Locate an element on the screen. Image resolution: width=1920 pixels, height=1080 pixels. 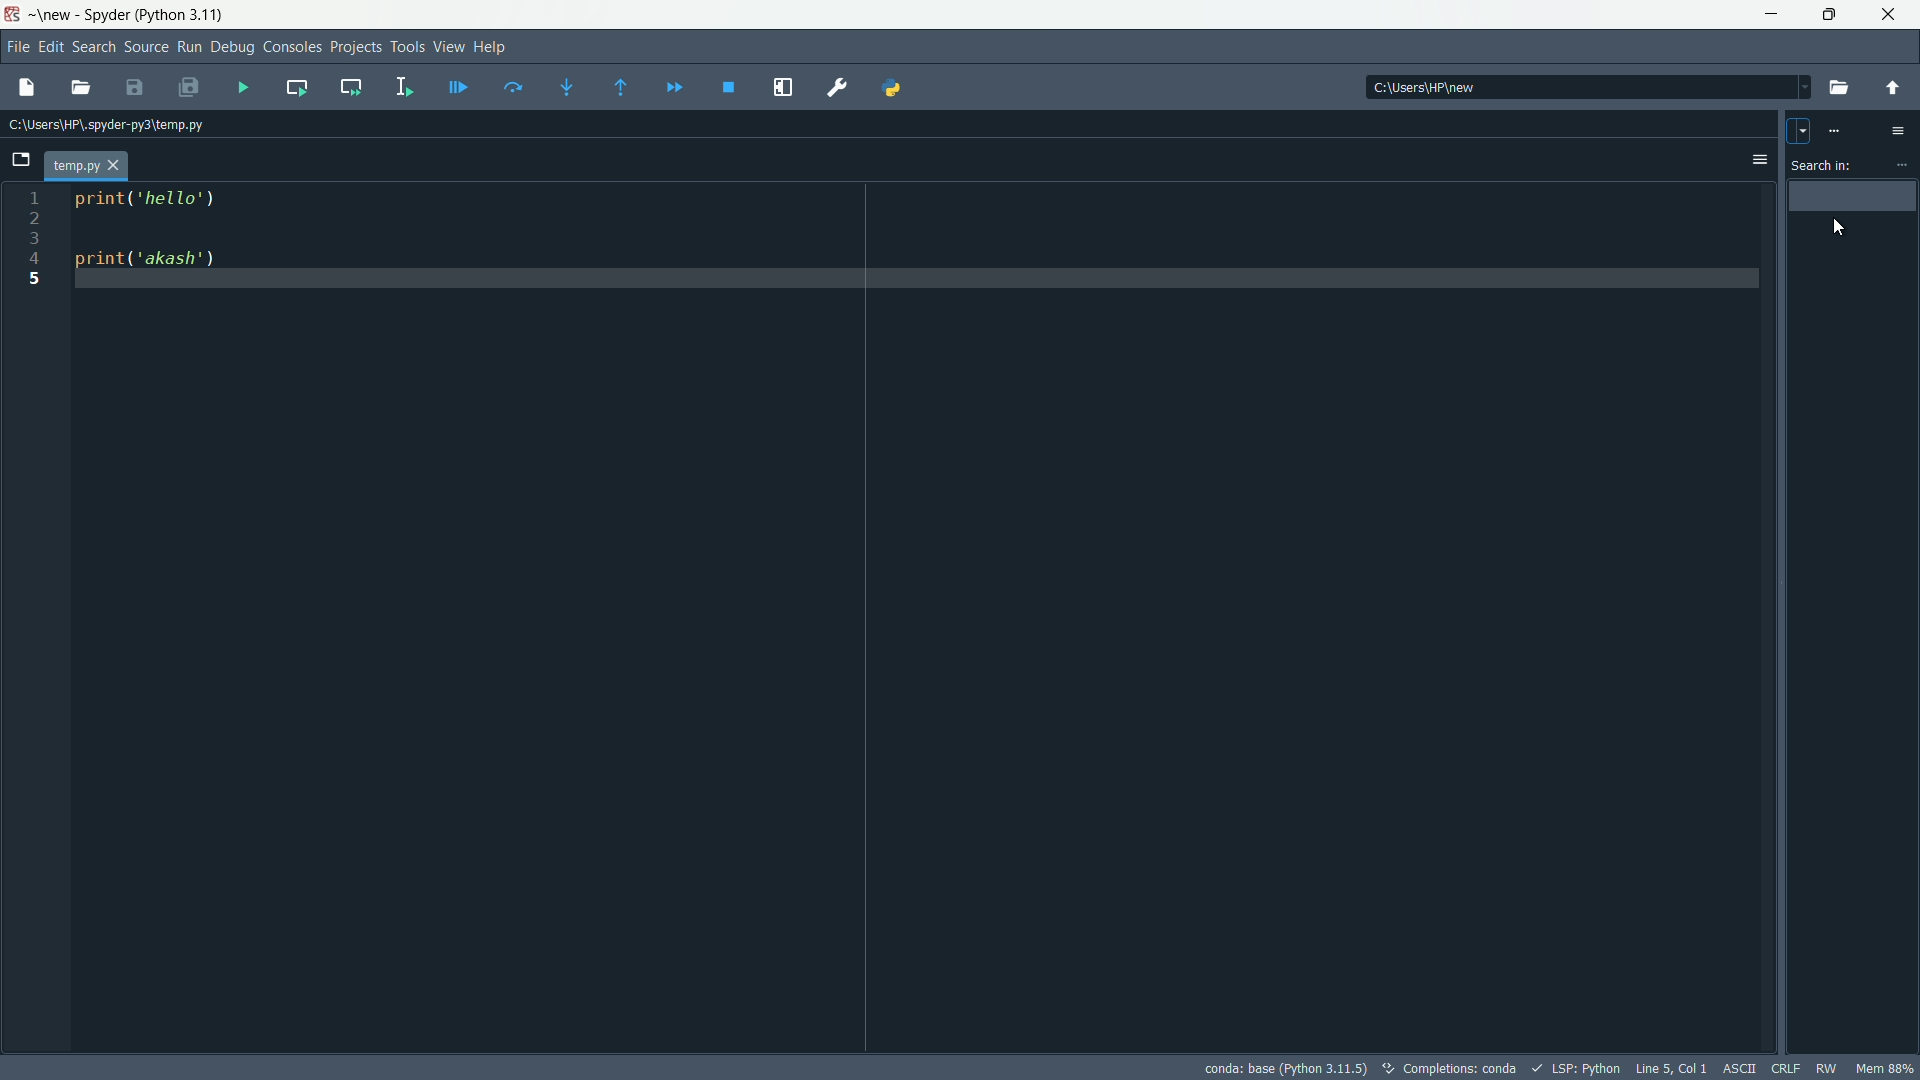
1 2 3 4 5 is located at coordinates (33, 248).